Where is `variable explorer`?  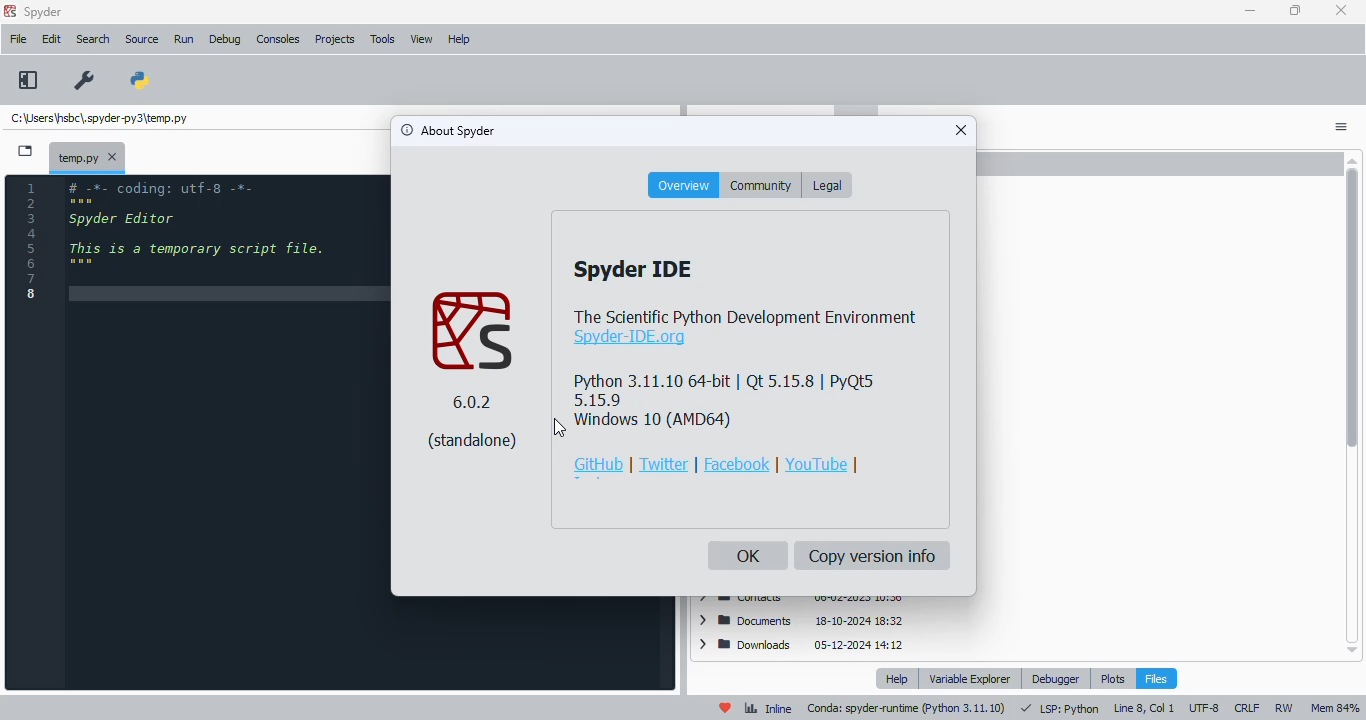 variable explorer is located at coordinates (969, 678).